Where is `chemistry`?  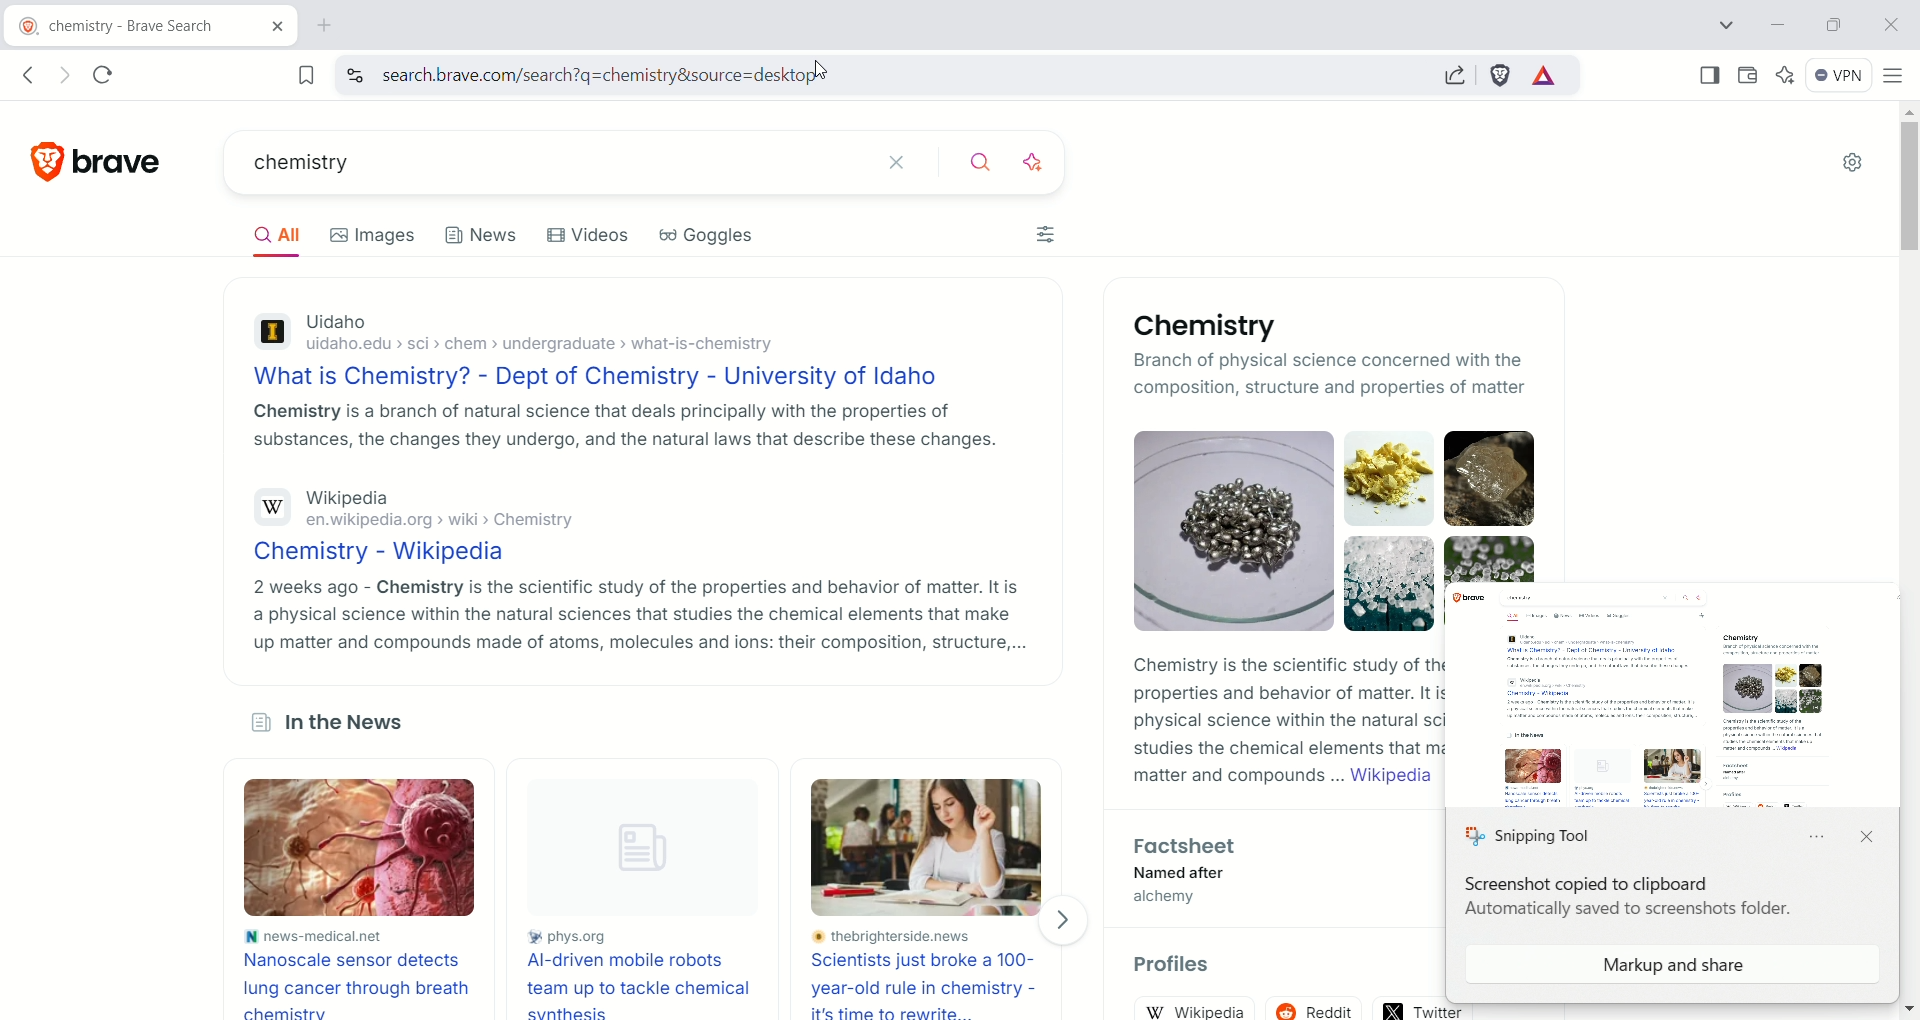
chemistry is located at coordinates (526, 165).